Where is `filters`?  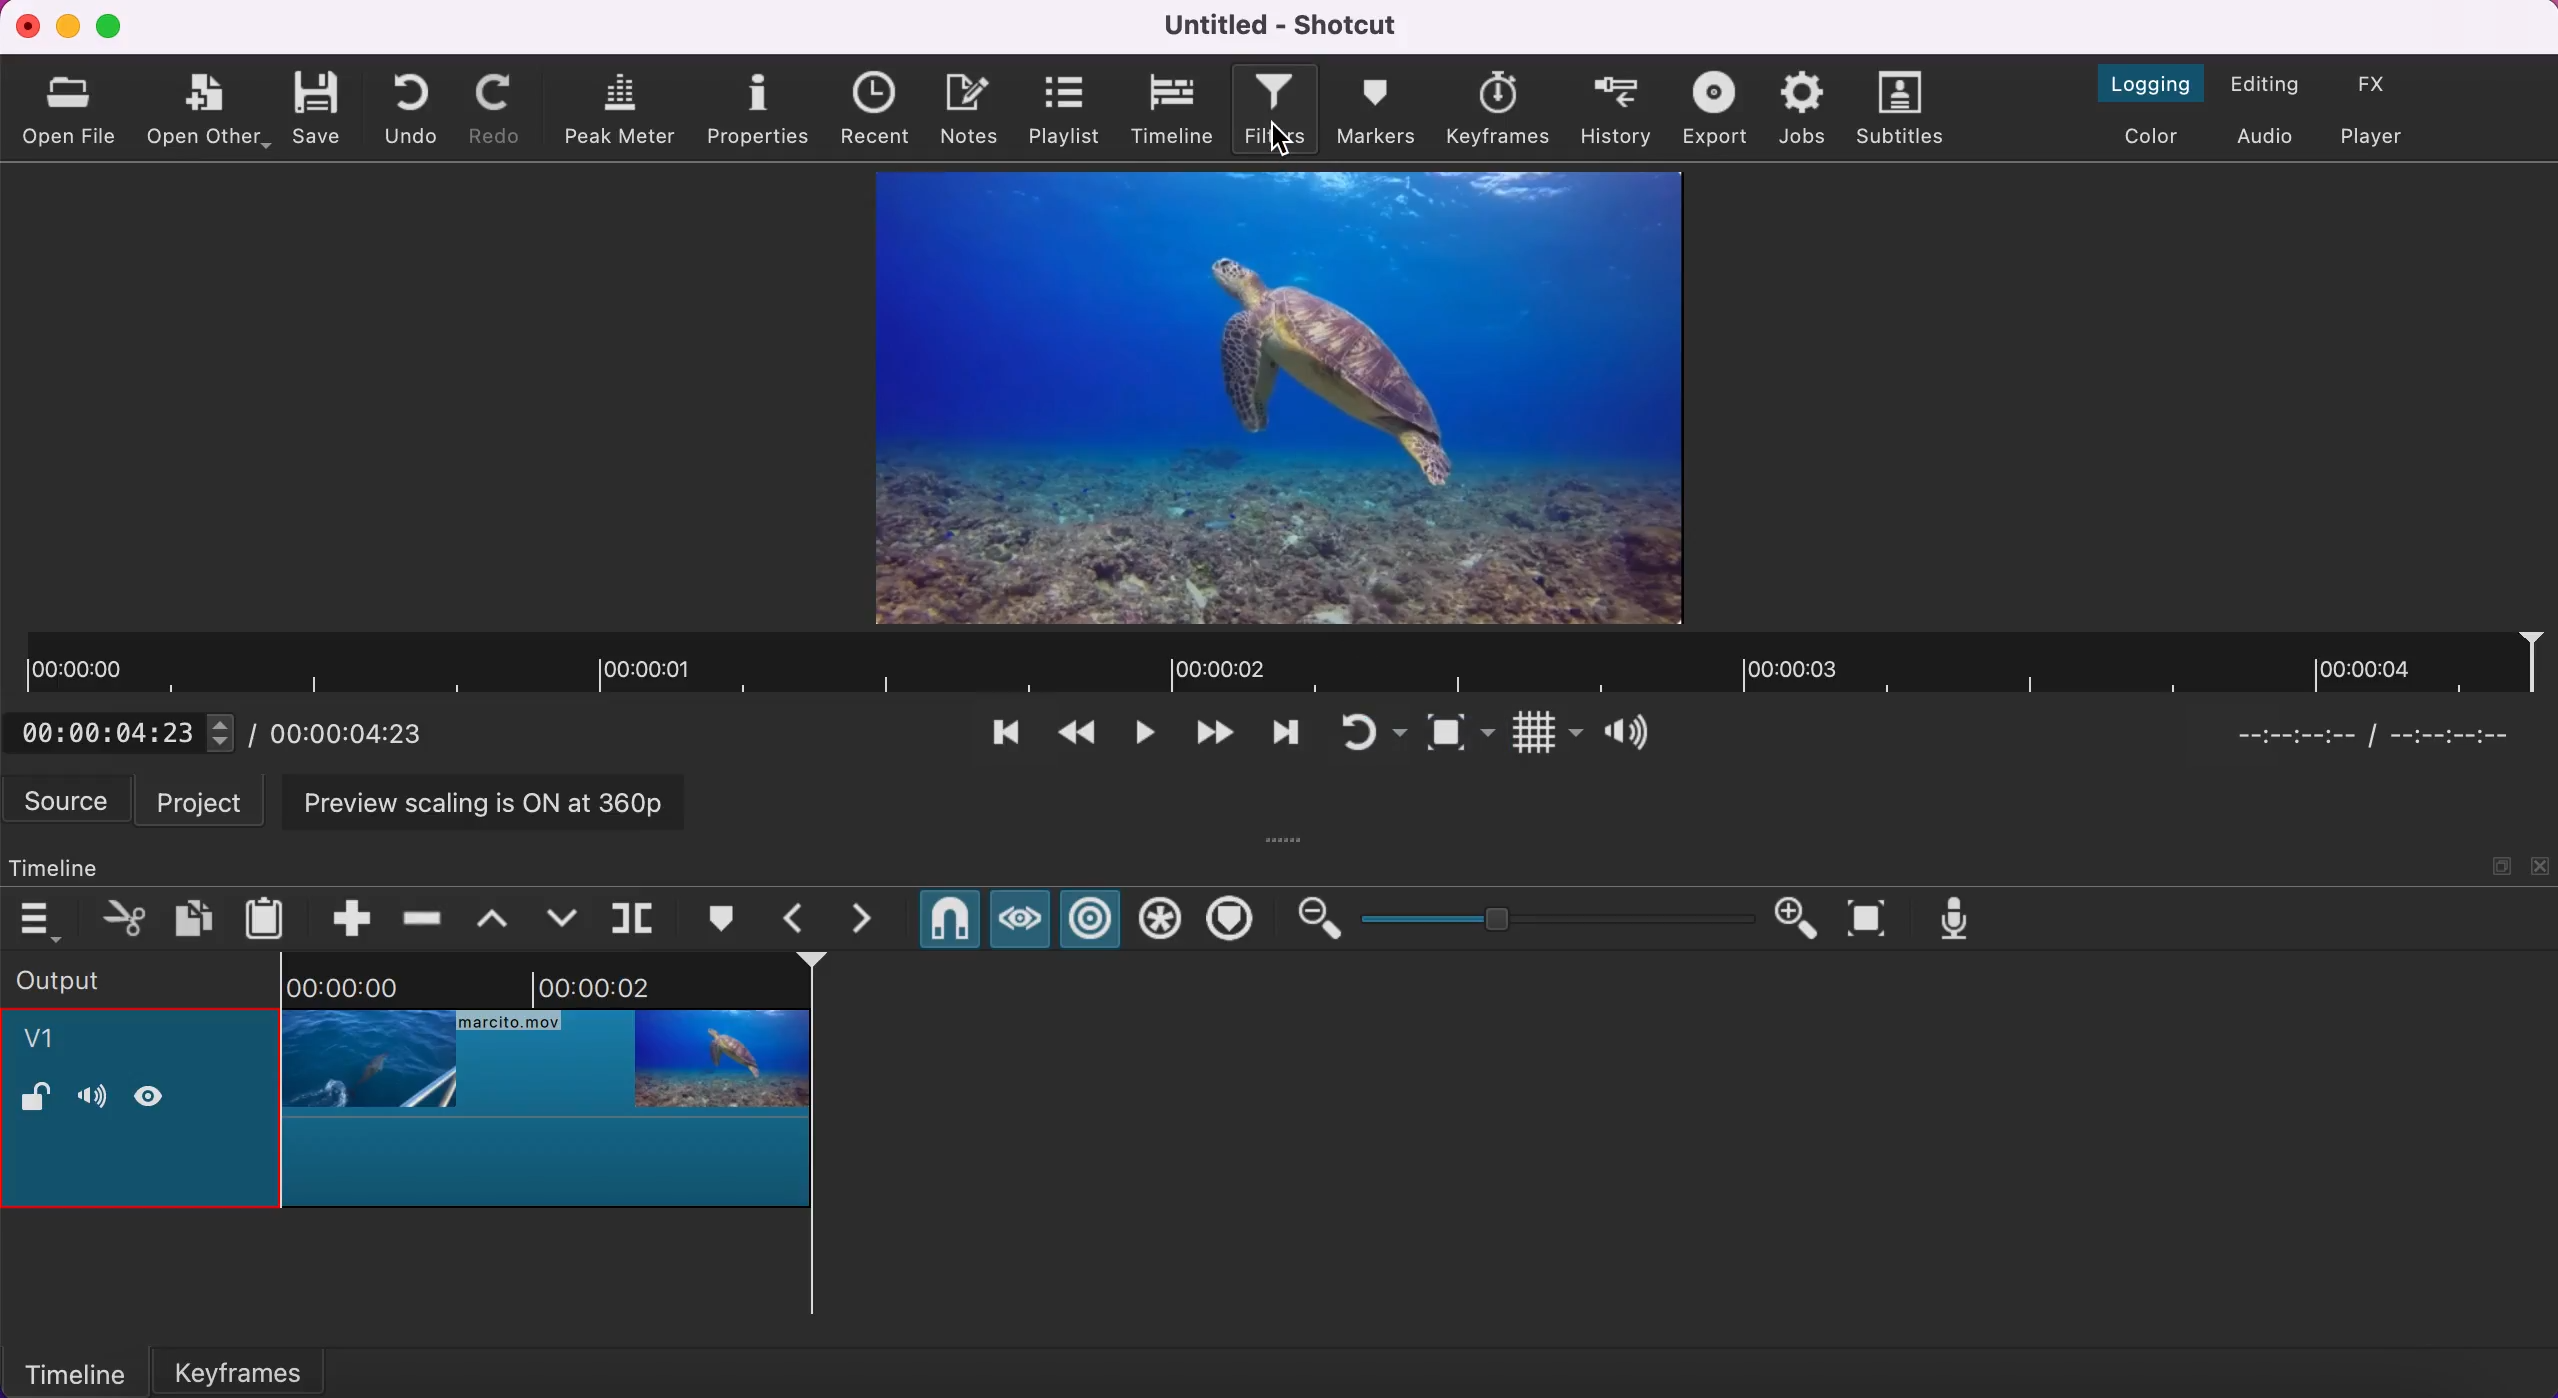 filters is located at coordinates (1277, 113).